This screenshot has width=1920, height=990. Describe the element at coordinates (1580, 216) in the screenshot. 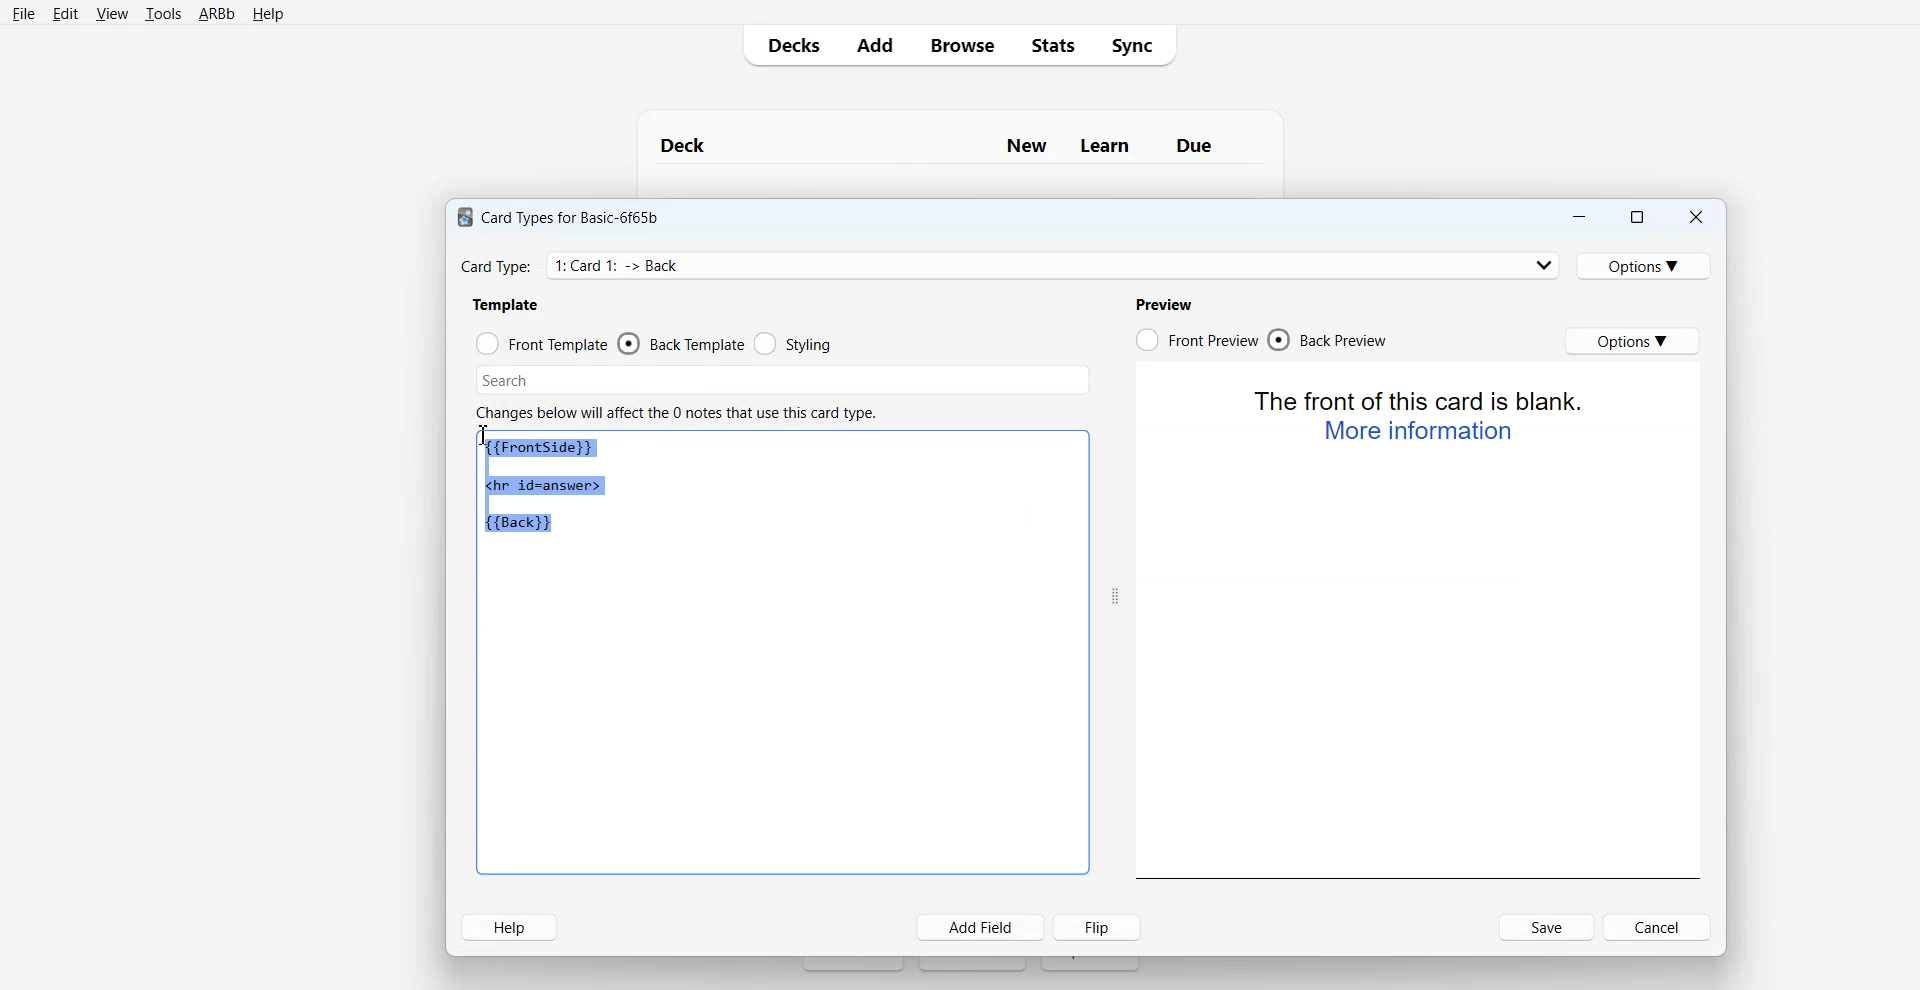

I see `Minimize` at that location.